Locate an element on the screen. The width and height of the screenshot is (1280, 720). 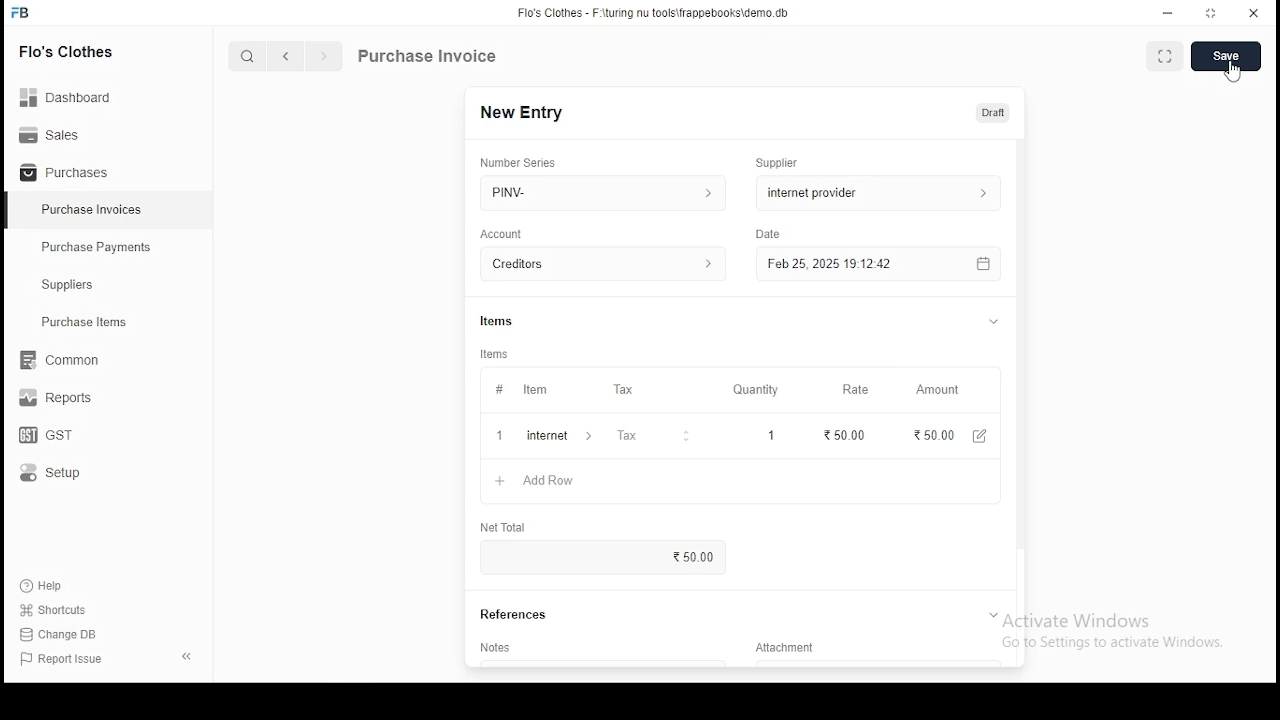
Items is located at coordinates (497, 319).